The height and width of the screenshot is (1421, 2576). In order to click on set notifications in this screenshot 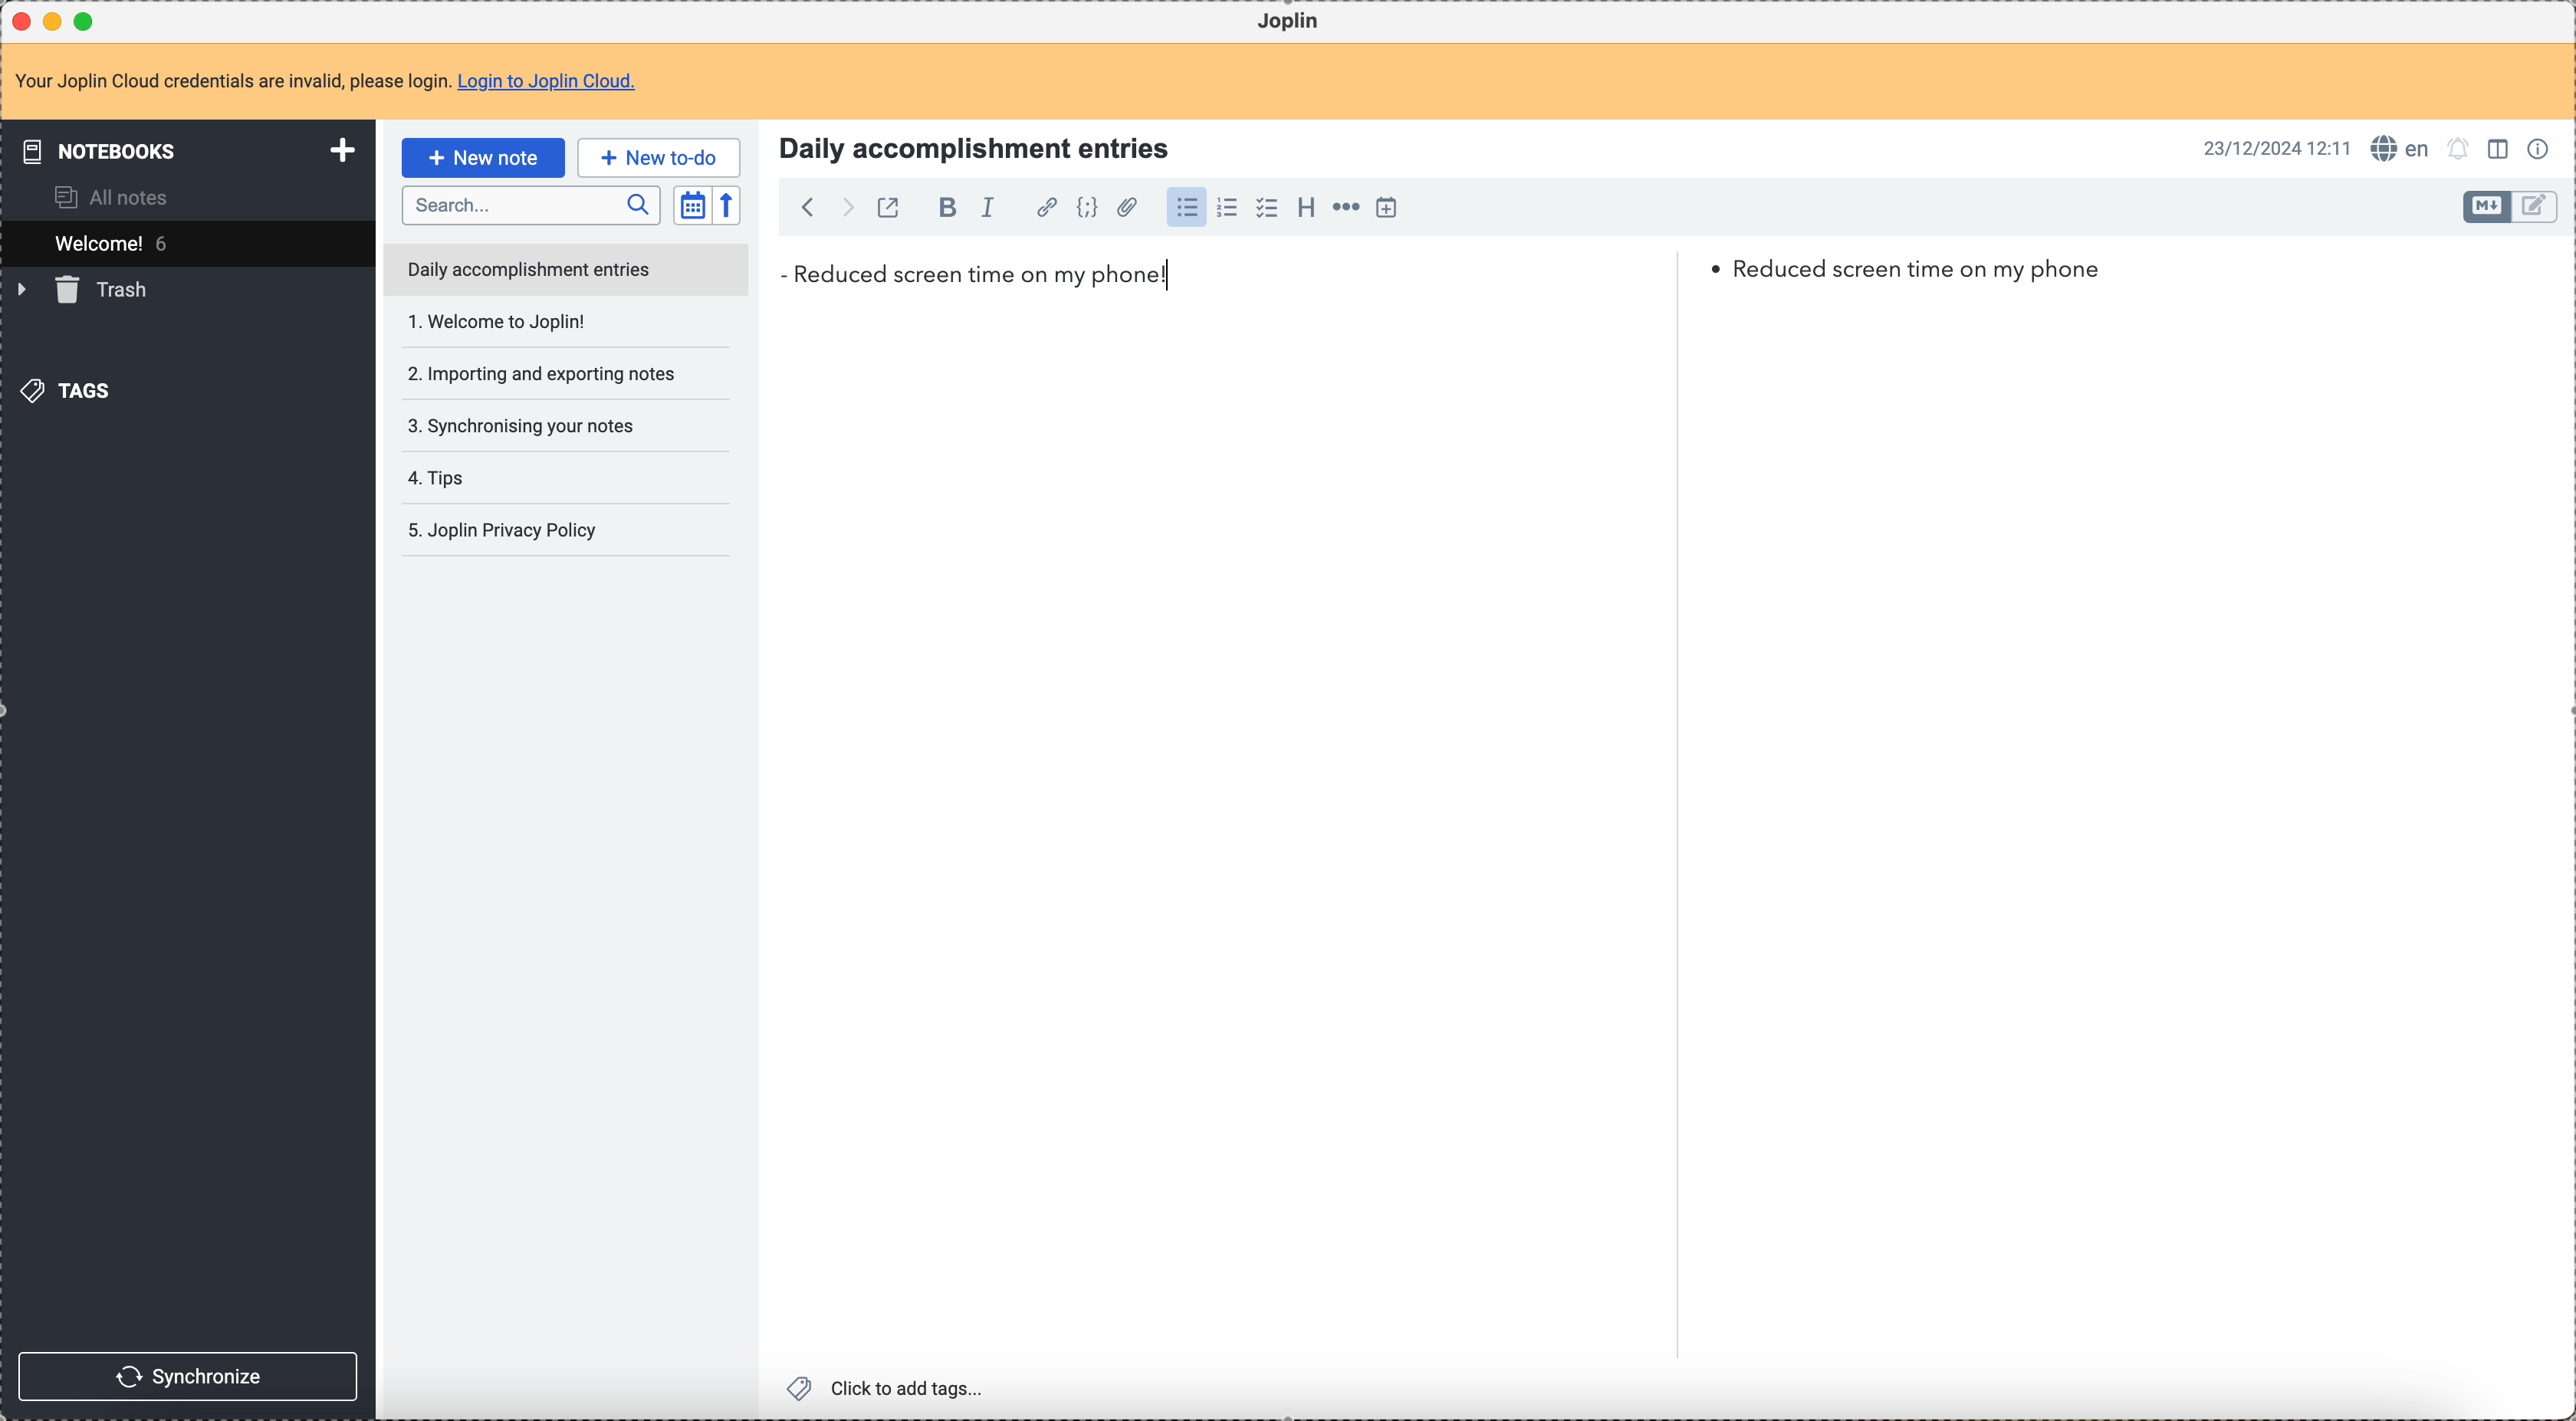, I will do `click(2460, 150)`.